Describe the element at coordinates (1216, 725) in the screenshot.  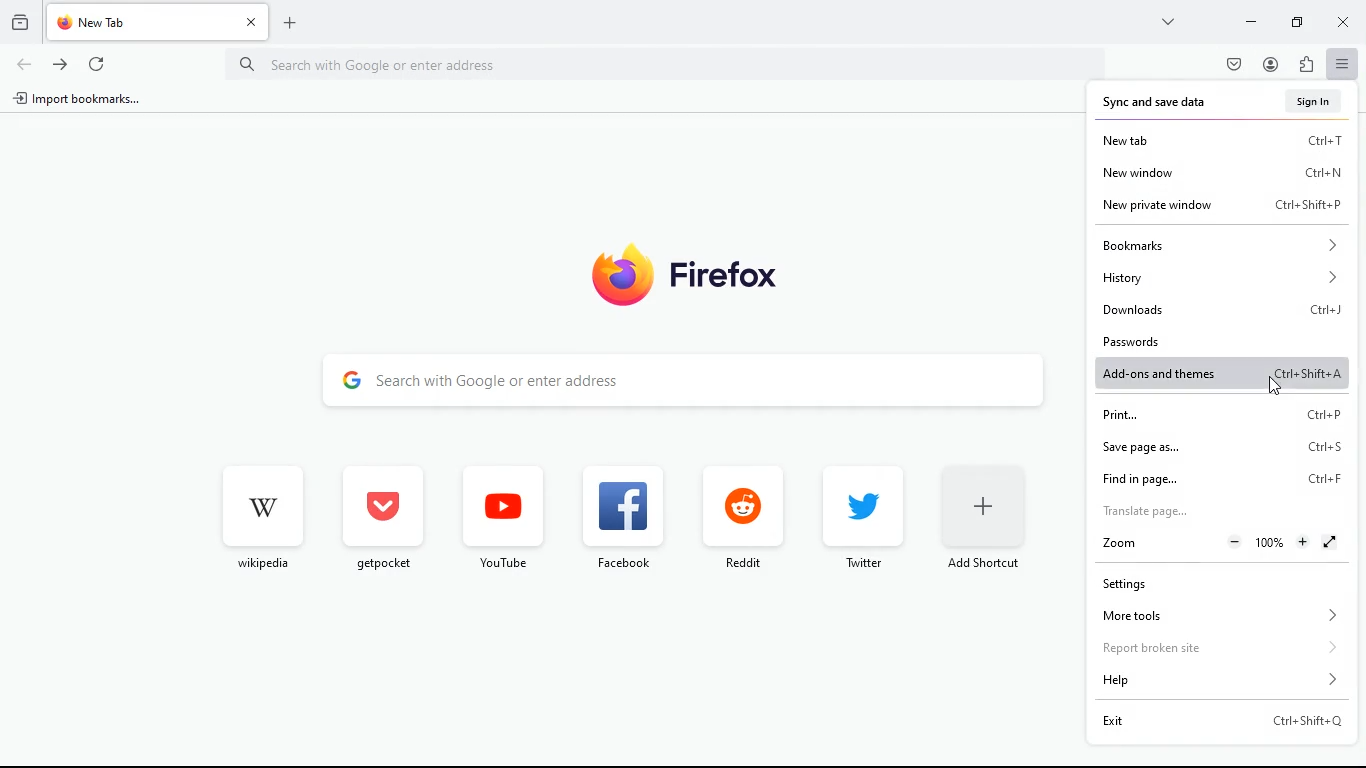
I see `exit` at that location.